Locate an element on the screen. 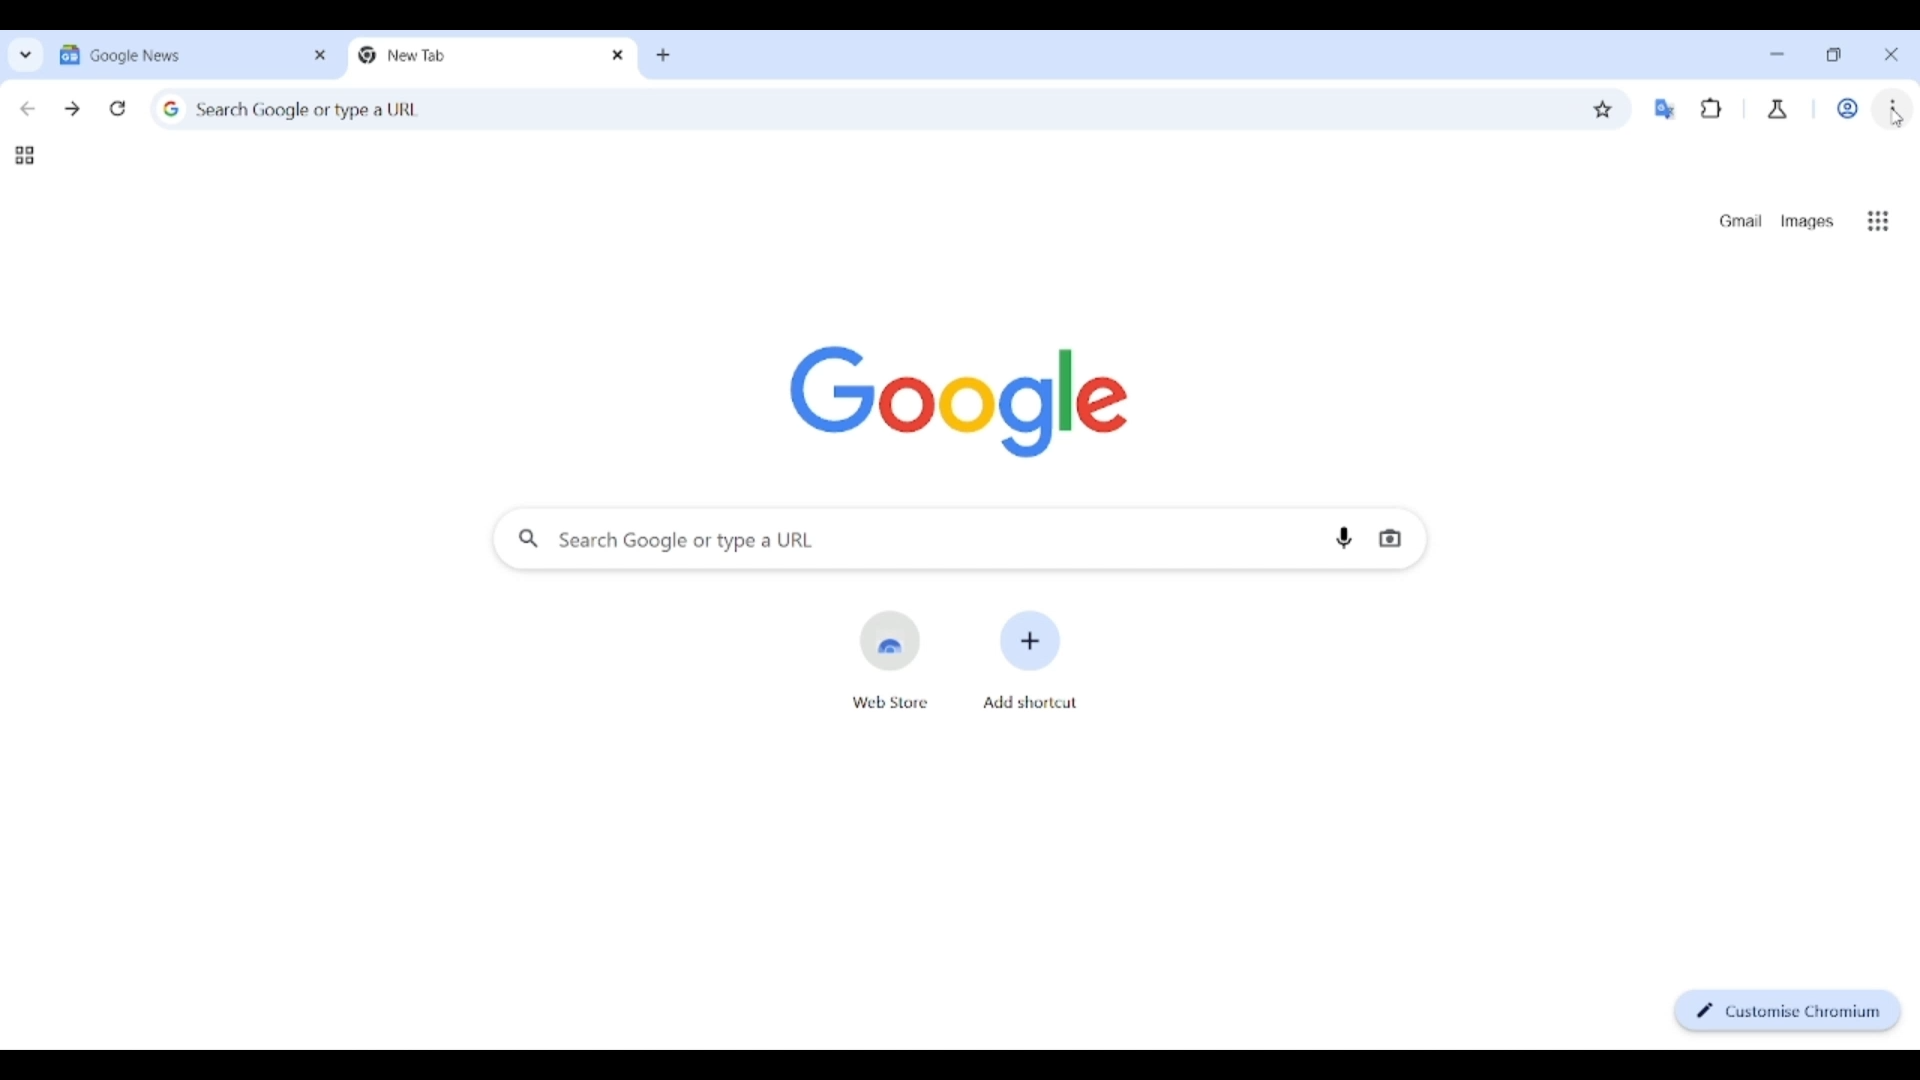  Search by voice is located at coordinates (1344, 538).